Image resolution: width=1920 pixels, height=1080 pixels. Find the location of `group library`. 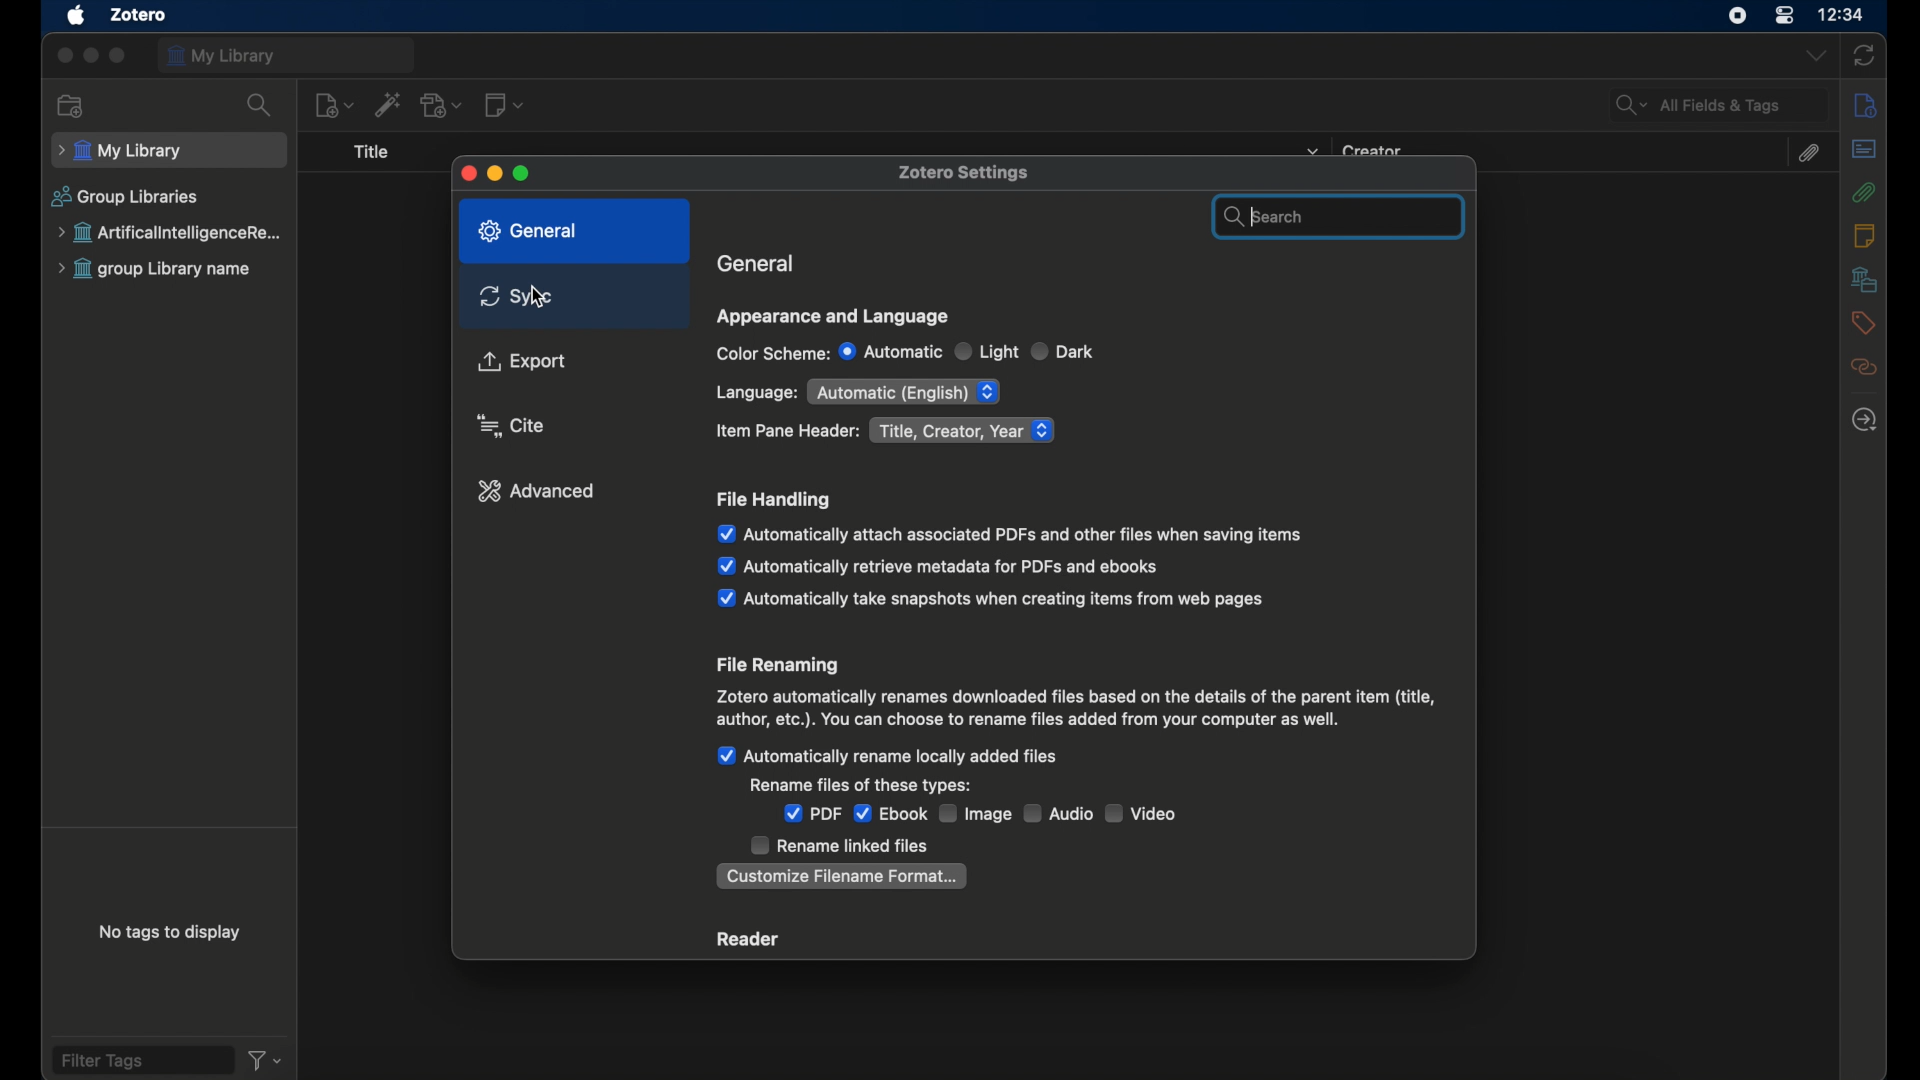

group library is located at coordinates (173, 233).